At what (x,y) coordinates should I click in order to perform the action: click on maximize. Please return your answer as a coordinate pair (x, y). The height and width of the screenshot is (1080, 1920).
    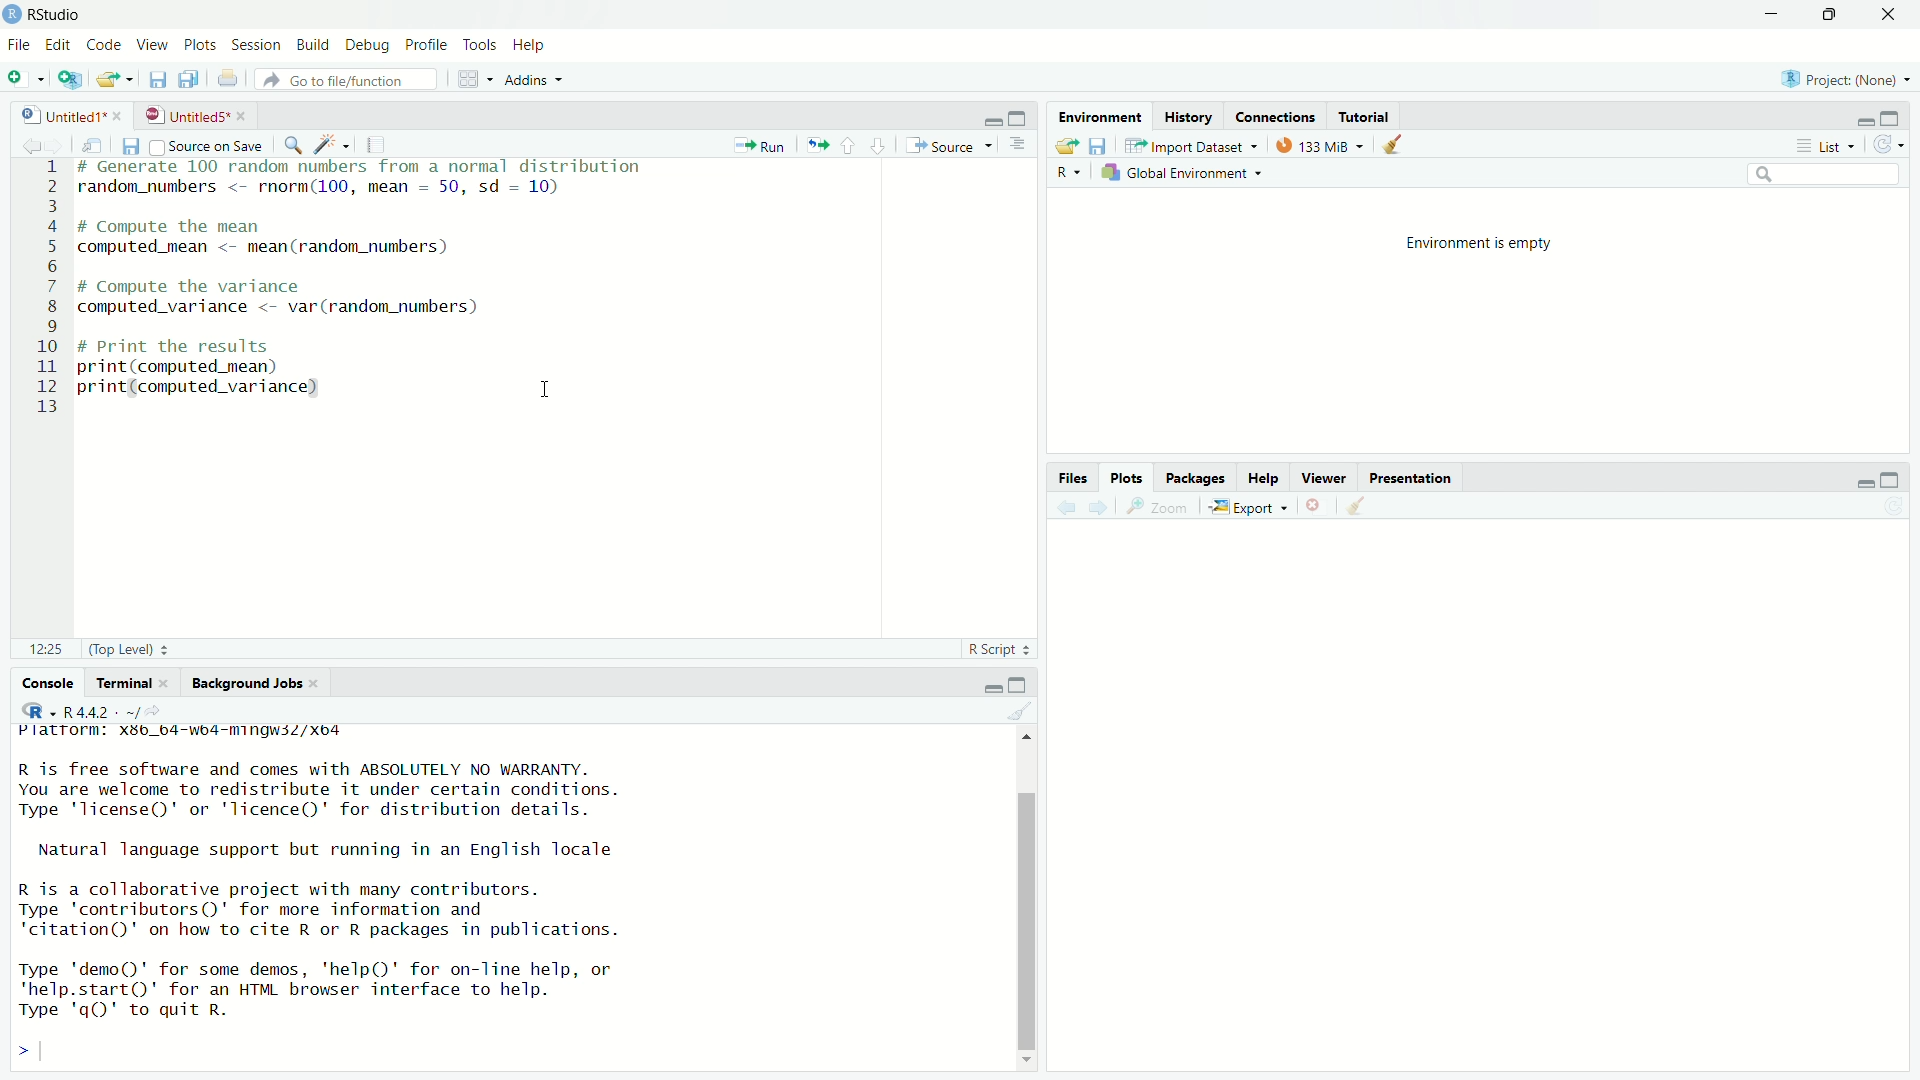
    Looking at the image, I should click on (1019, 113).